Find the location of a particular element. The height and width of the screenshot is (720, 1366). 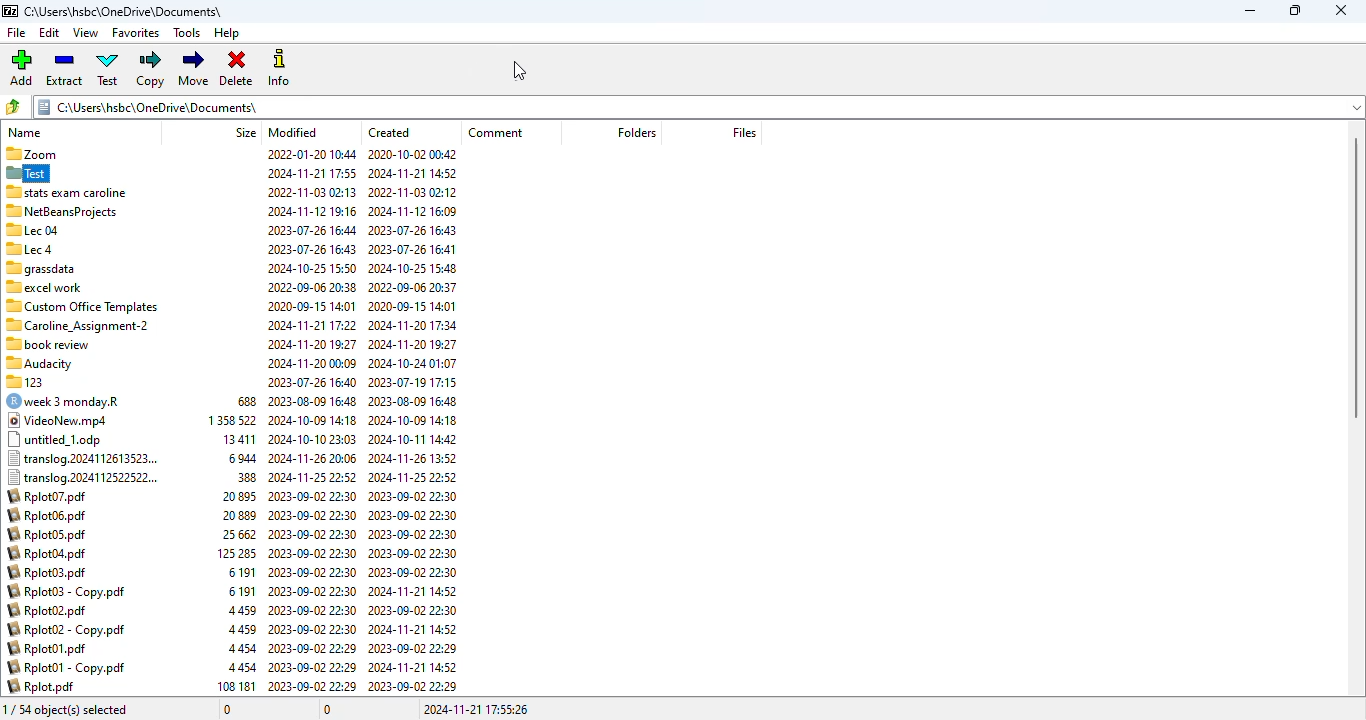

close is located at coordinates (1340, 10).